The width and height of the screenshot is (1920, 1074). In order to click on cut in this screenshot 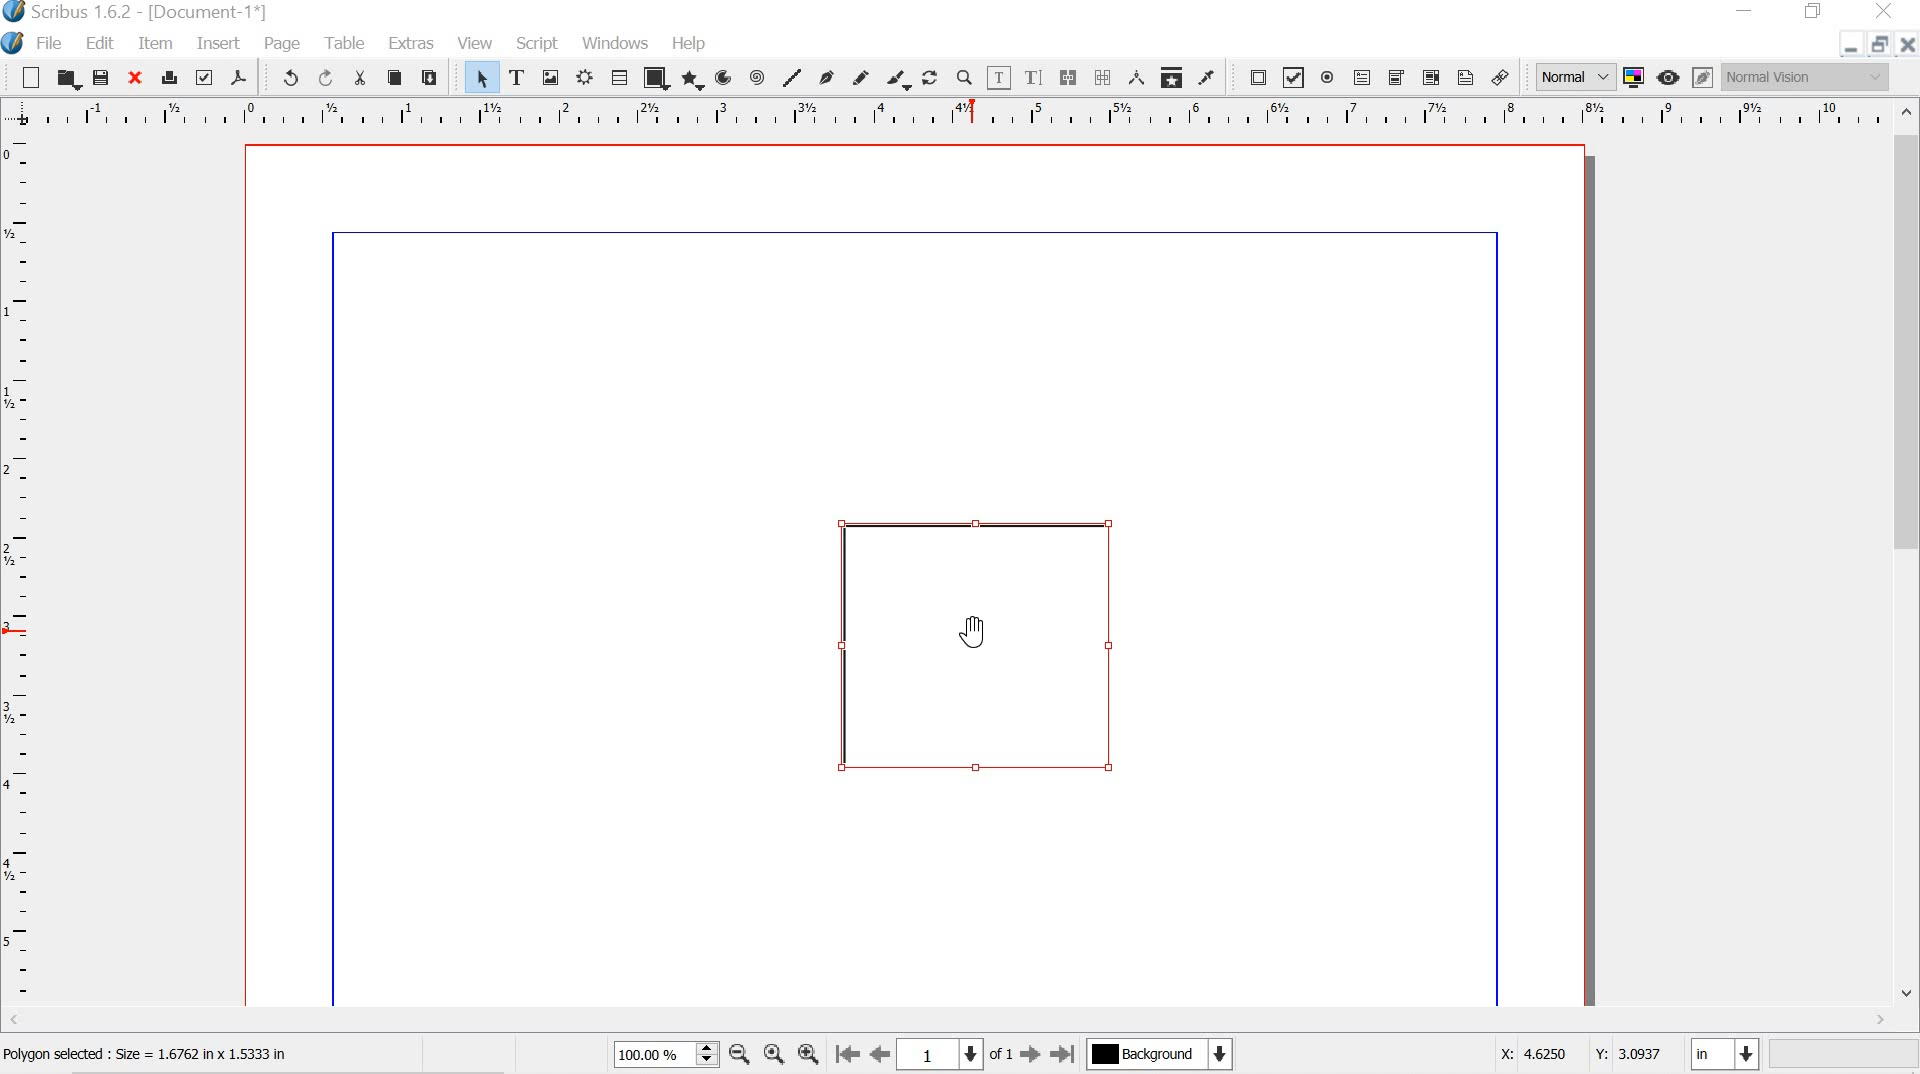, I will do `click(360, 78)`.